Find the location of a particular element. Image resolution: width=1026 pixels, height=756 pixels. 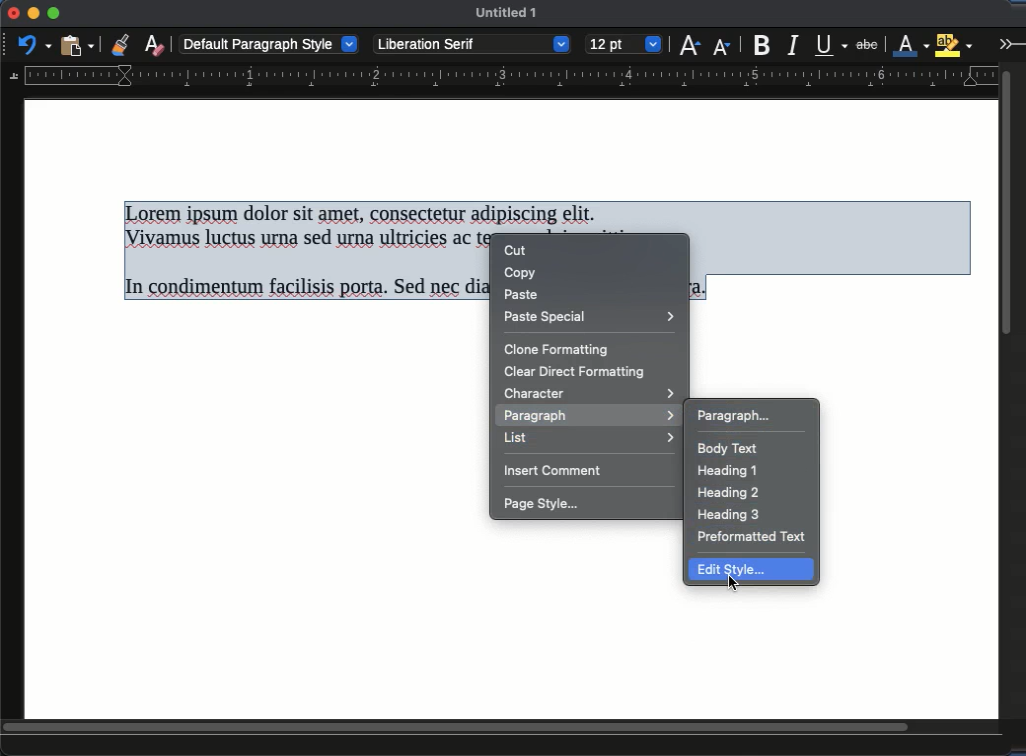

bold is located at coordinates (764, 44).